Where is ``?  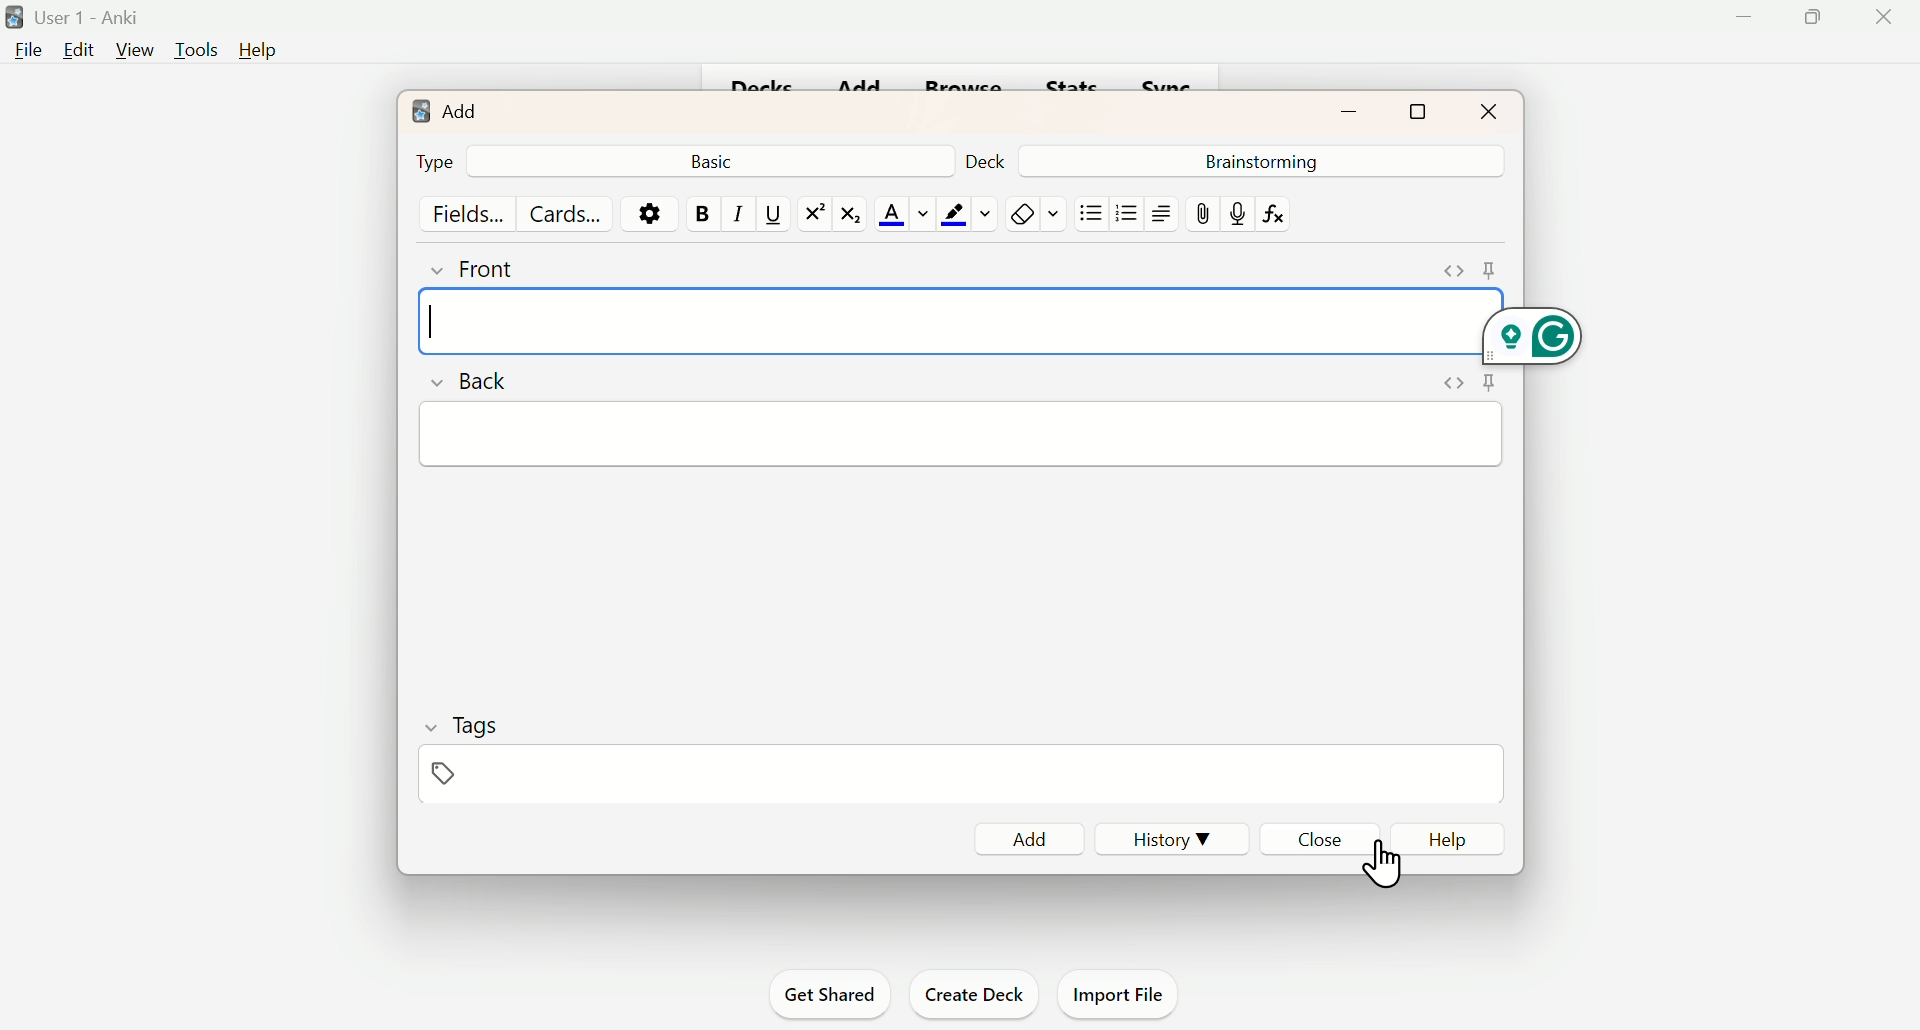
 is located at coordinates (30, 49).